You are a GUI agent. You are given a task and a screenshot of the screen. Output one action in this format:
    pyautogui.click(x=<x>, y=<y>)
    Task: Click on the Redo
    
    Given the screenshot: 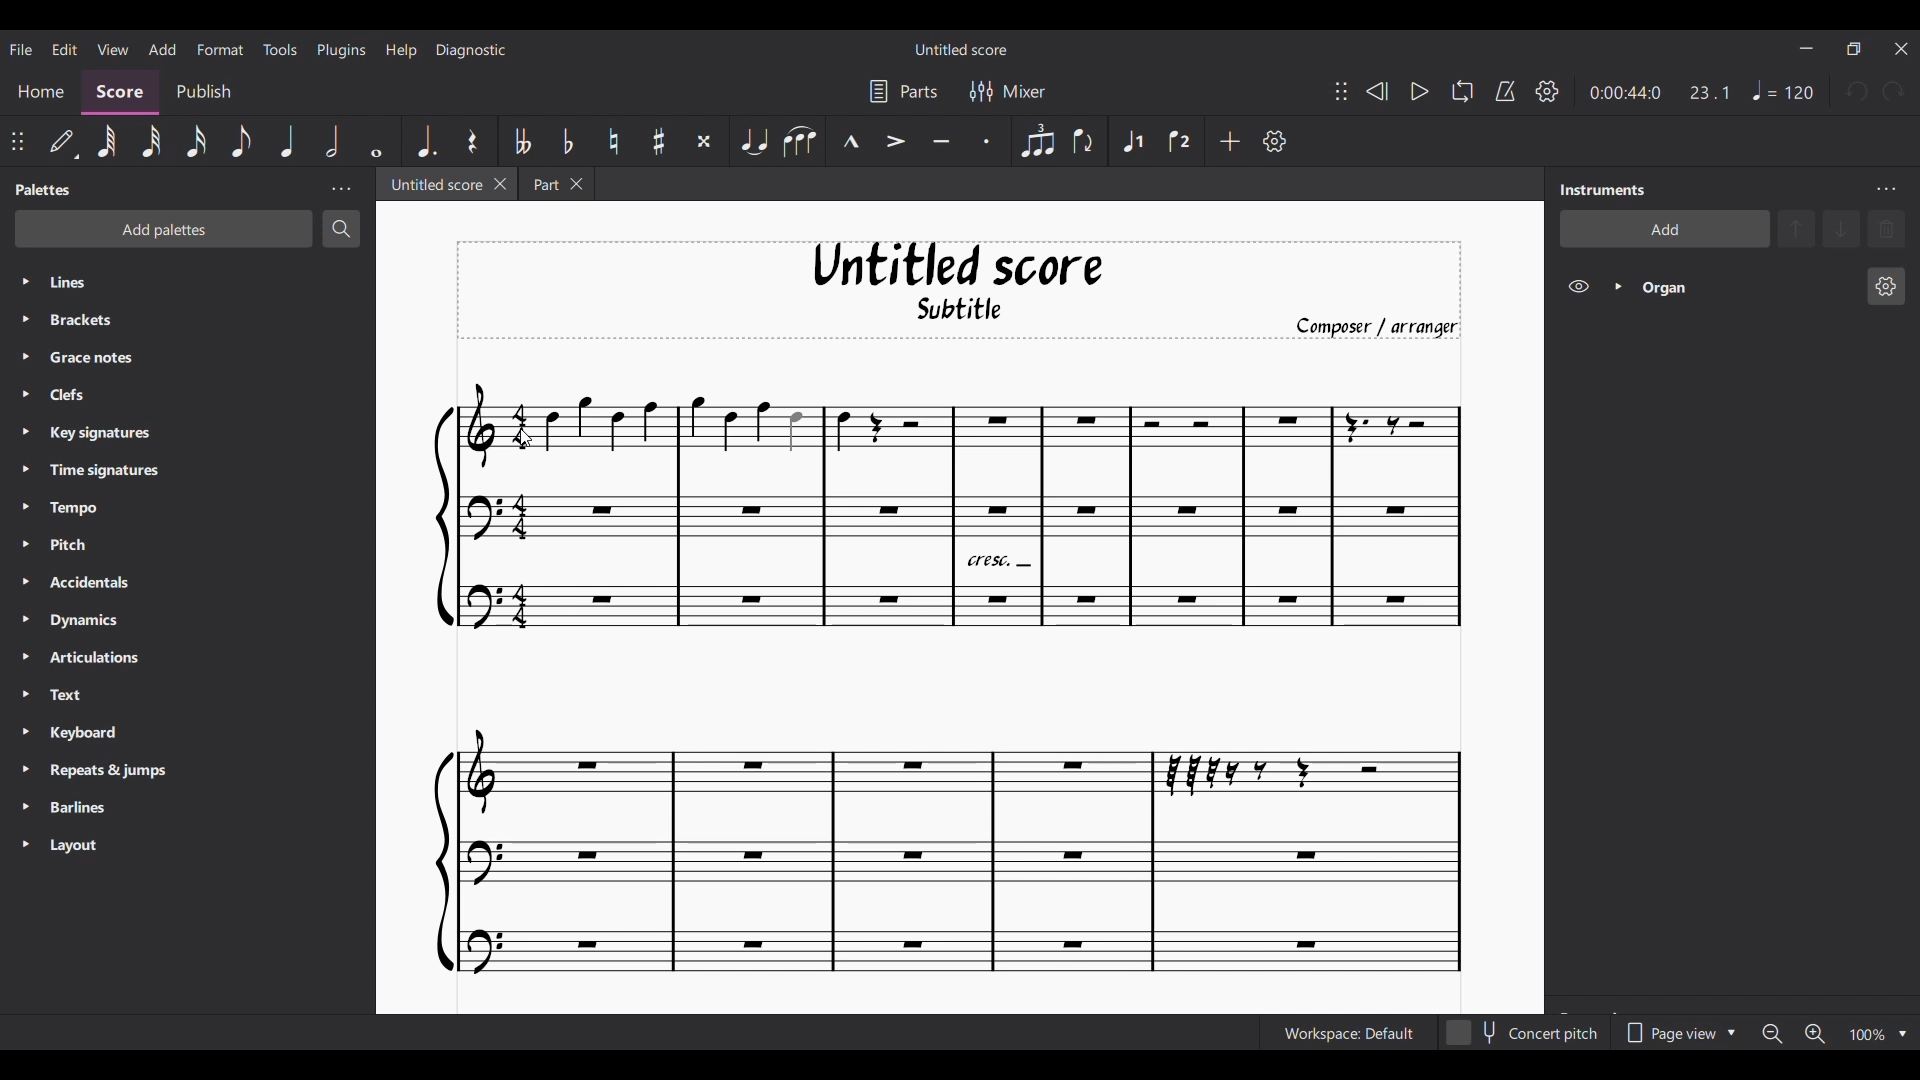 What is the action you would take?
    pyautogui.click(x=1894, y=91)
    